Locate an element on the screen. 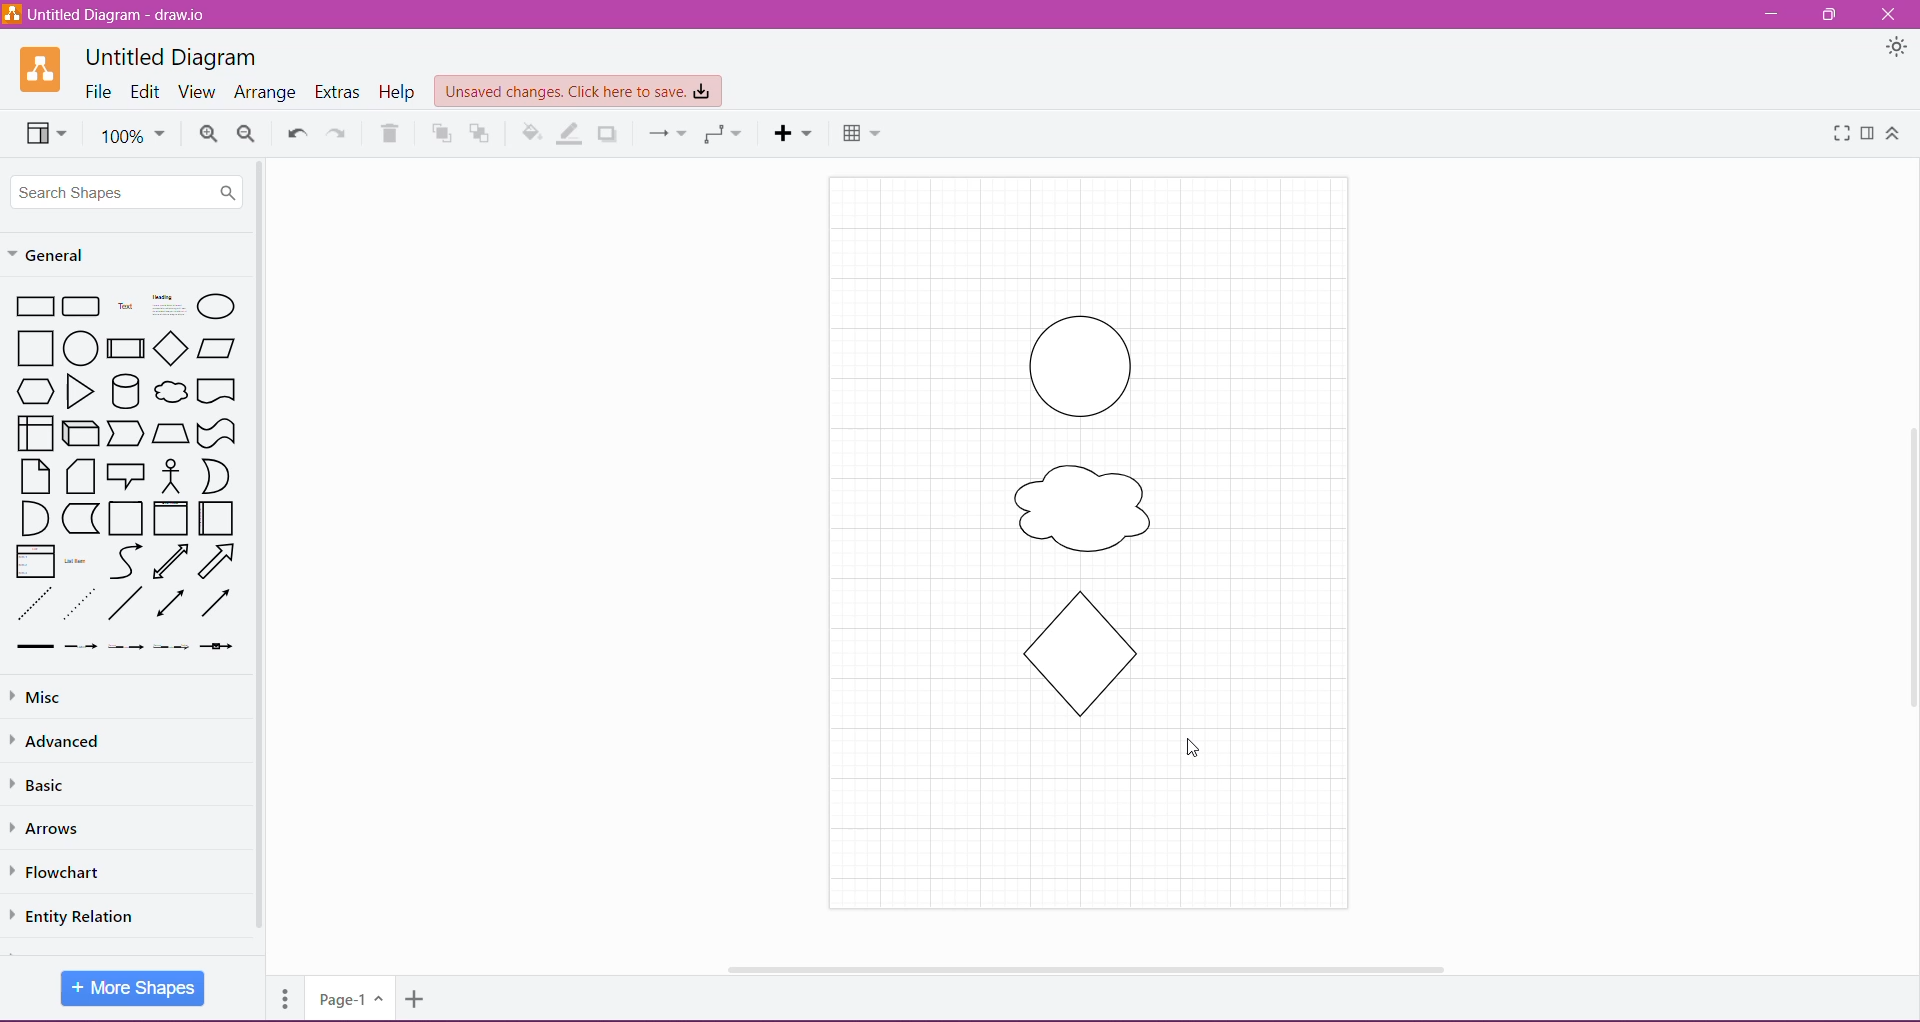 The height and width of the screenshot is (1022, 1920). Line Color is located at coordinates (568, 133).